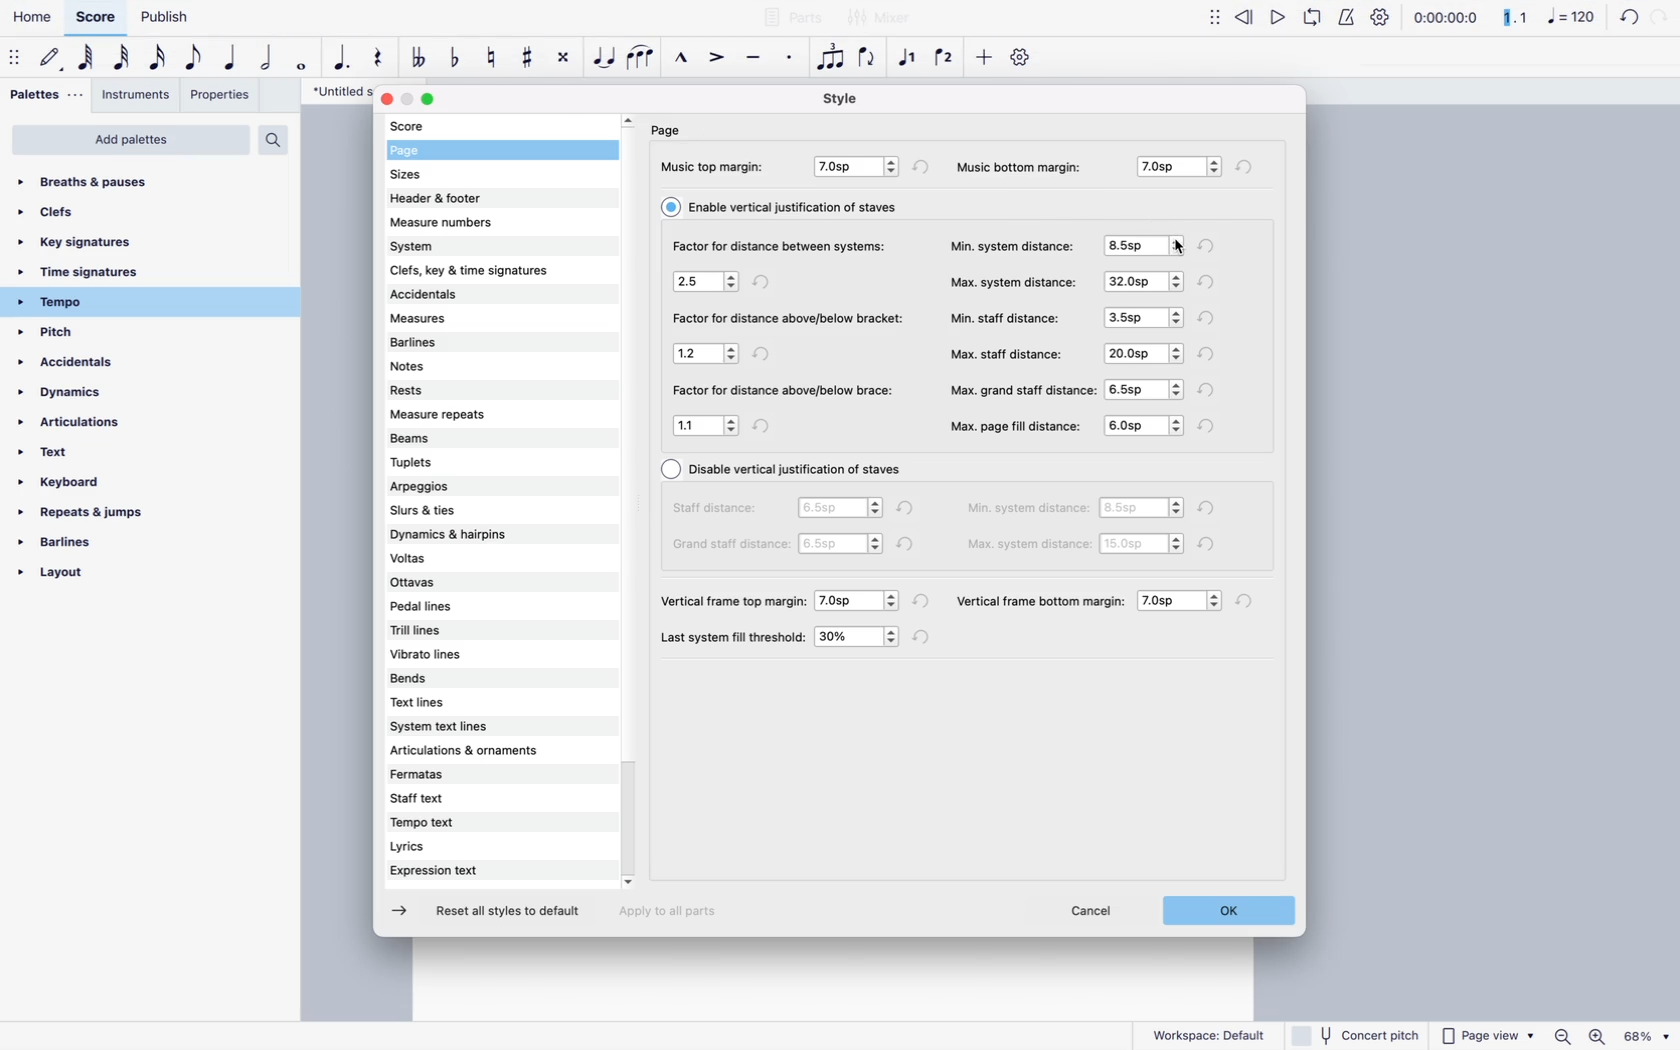 The height and width of the screenshot is (1050, 1680). Describe the element at coordinates (272, 139) in the screenshot. I see `search` at that location.